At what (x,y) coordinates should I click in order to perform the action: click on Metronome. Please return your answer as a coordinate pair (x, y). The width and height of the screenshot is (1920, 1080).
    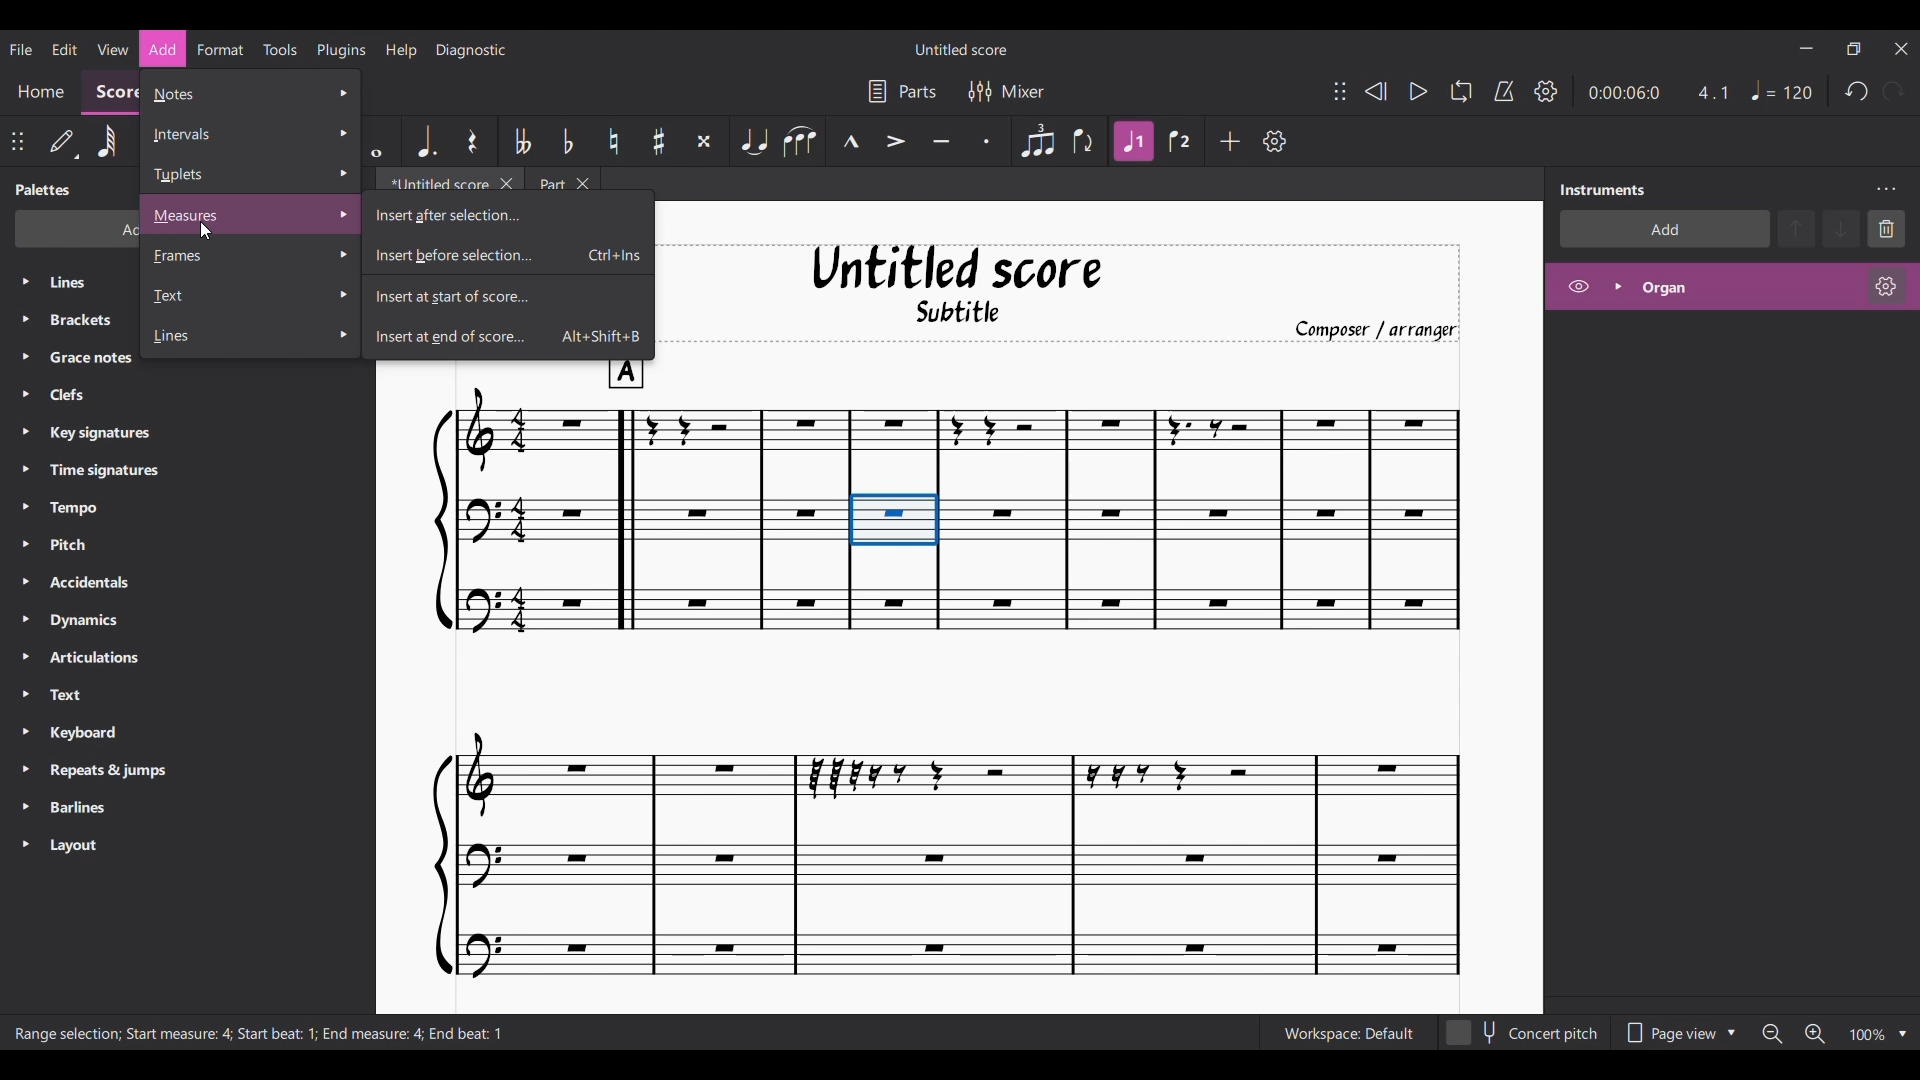
    Looking at the image, I should click on (1503, 92).